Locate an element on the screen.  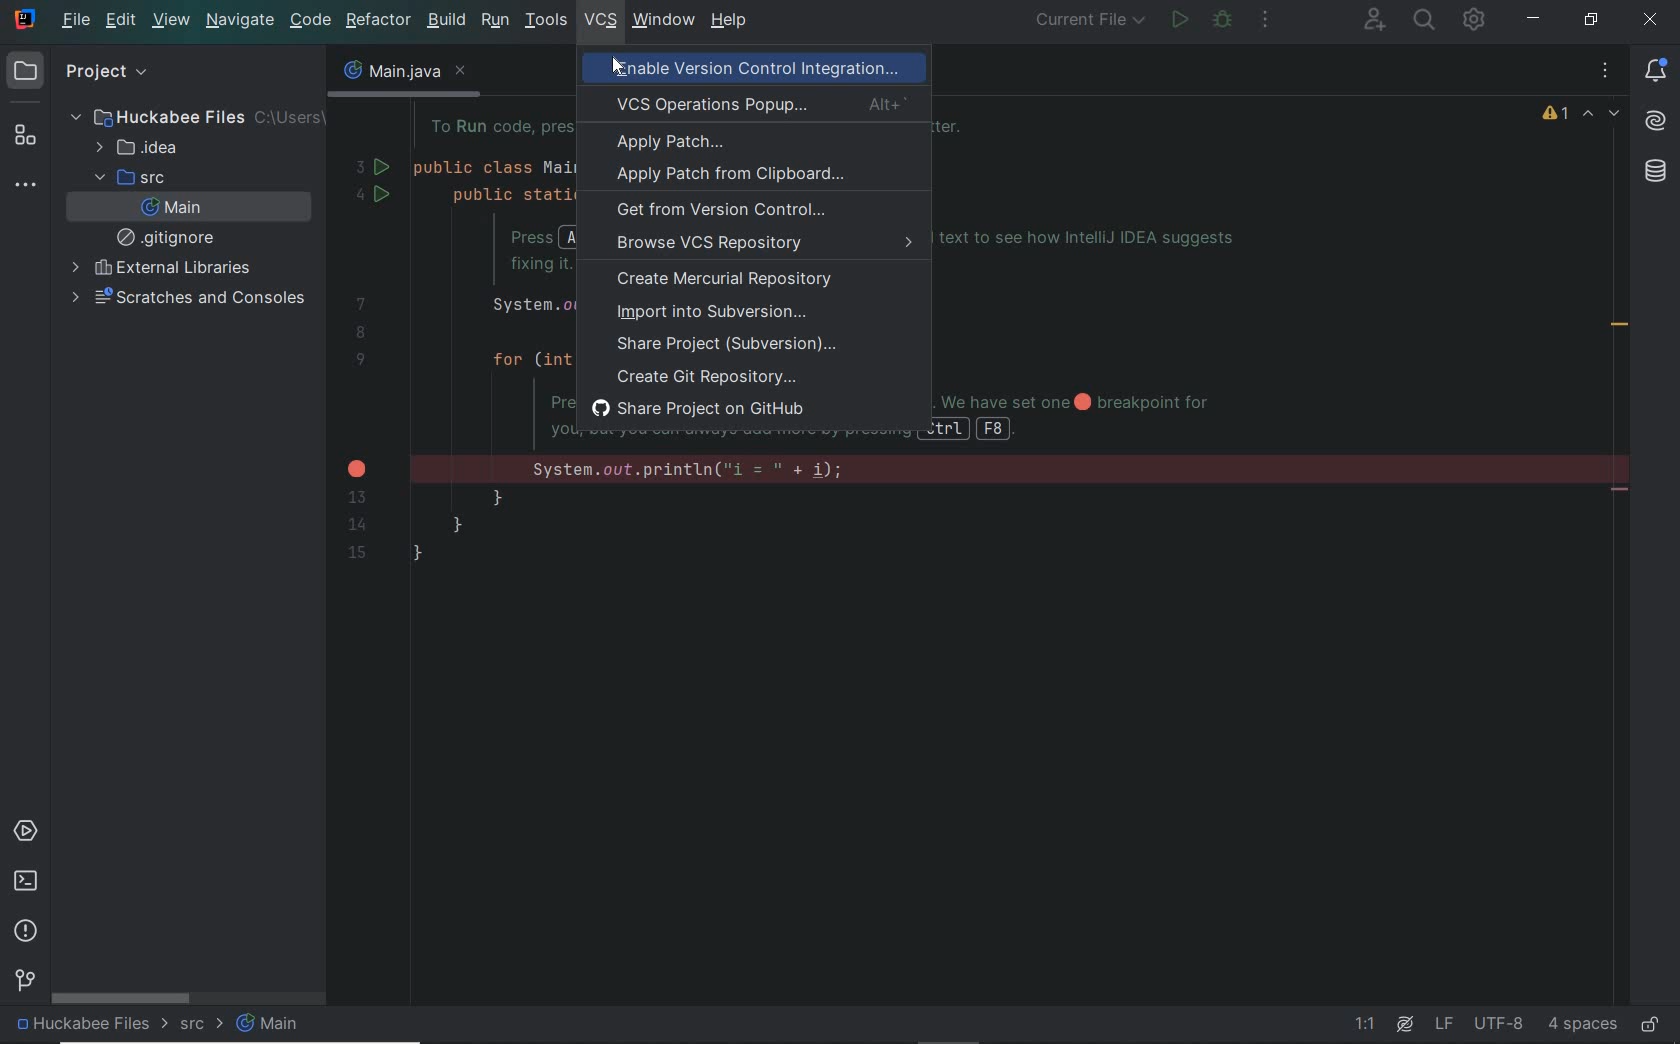
src is located at coordinates (127, 177).